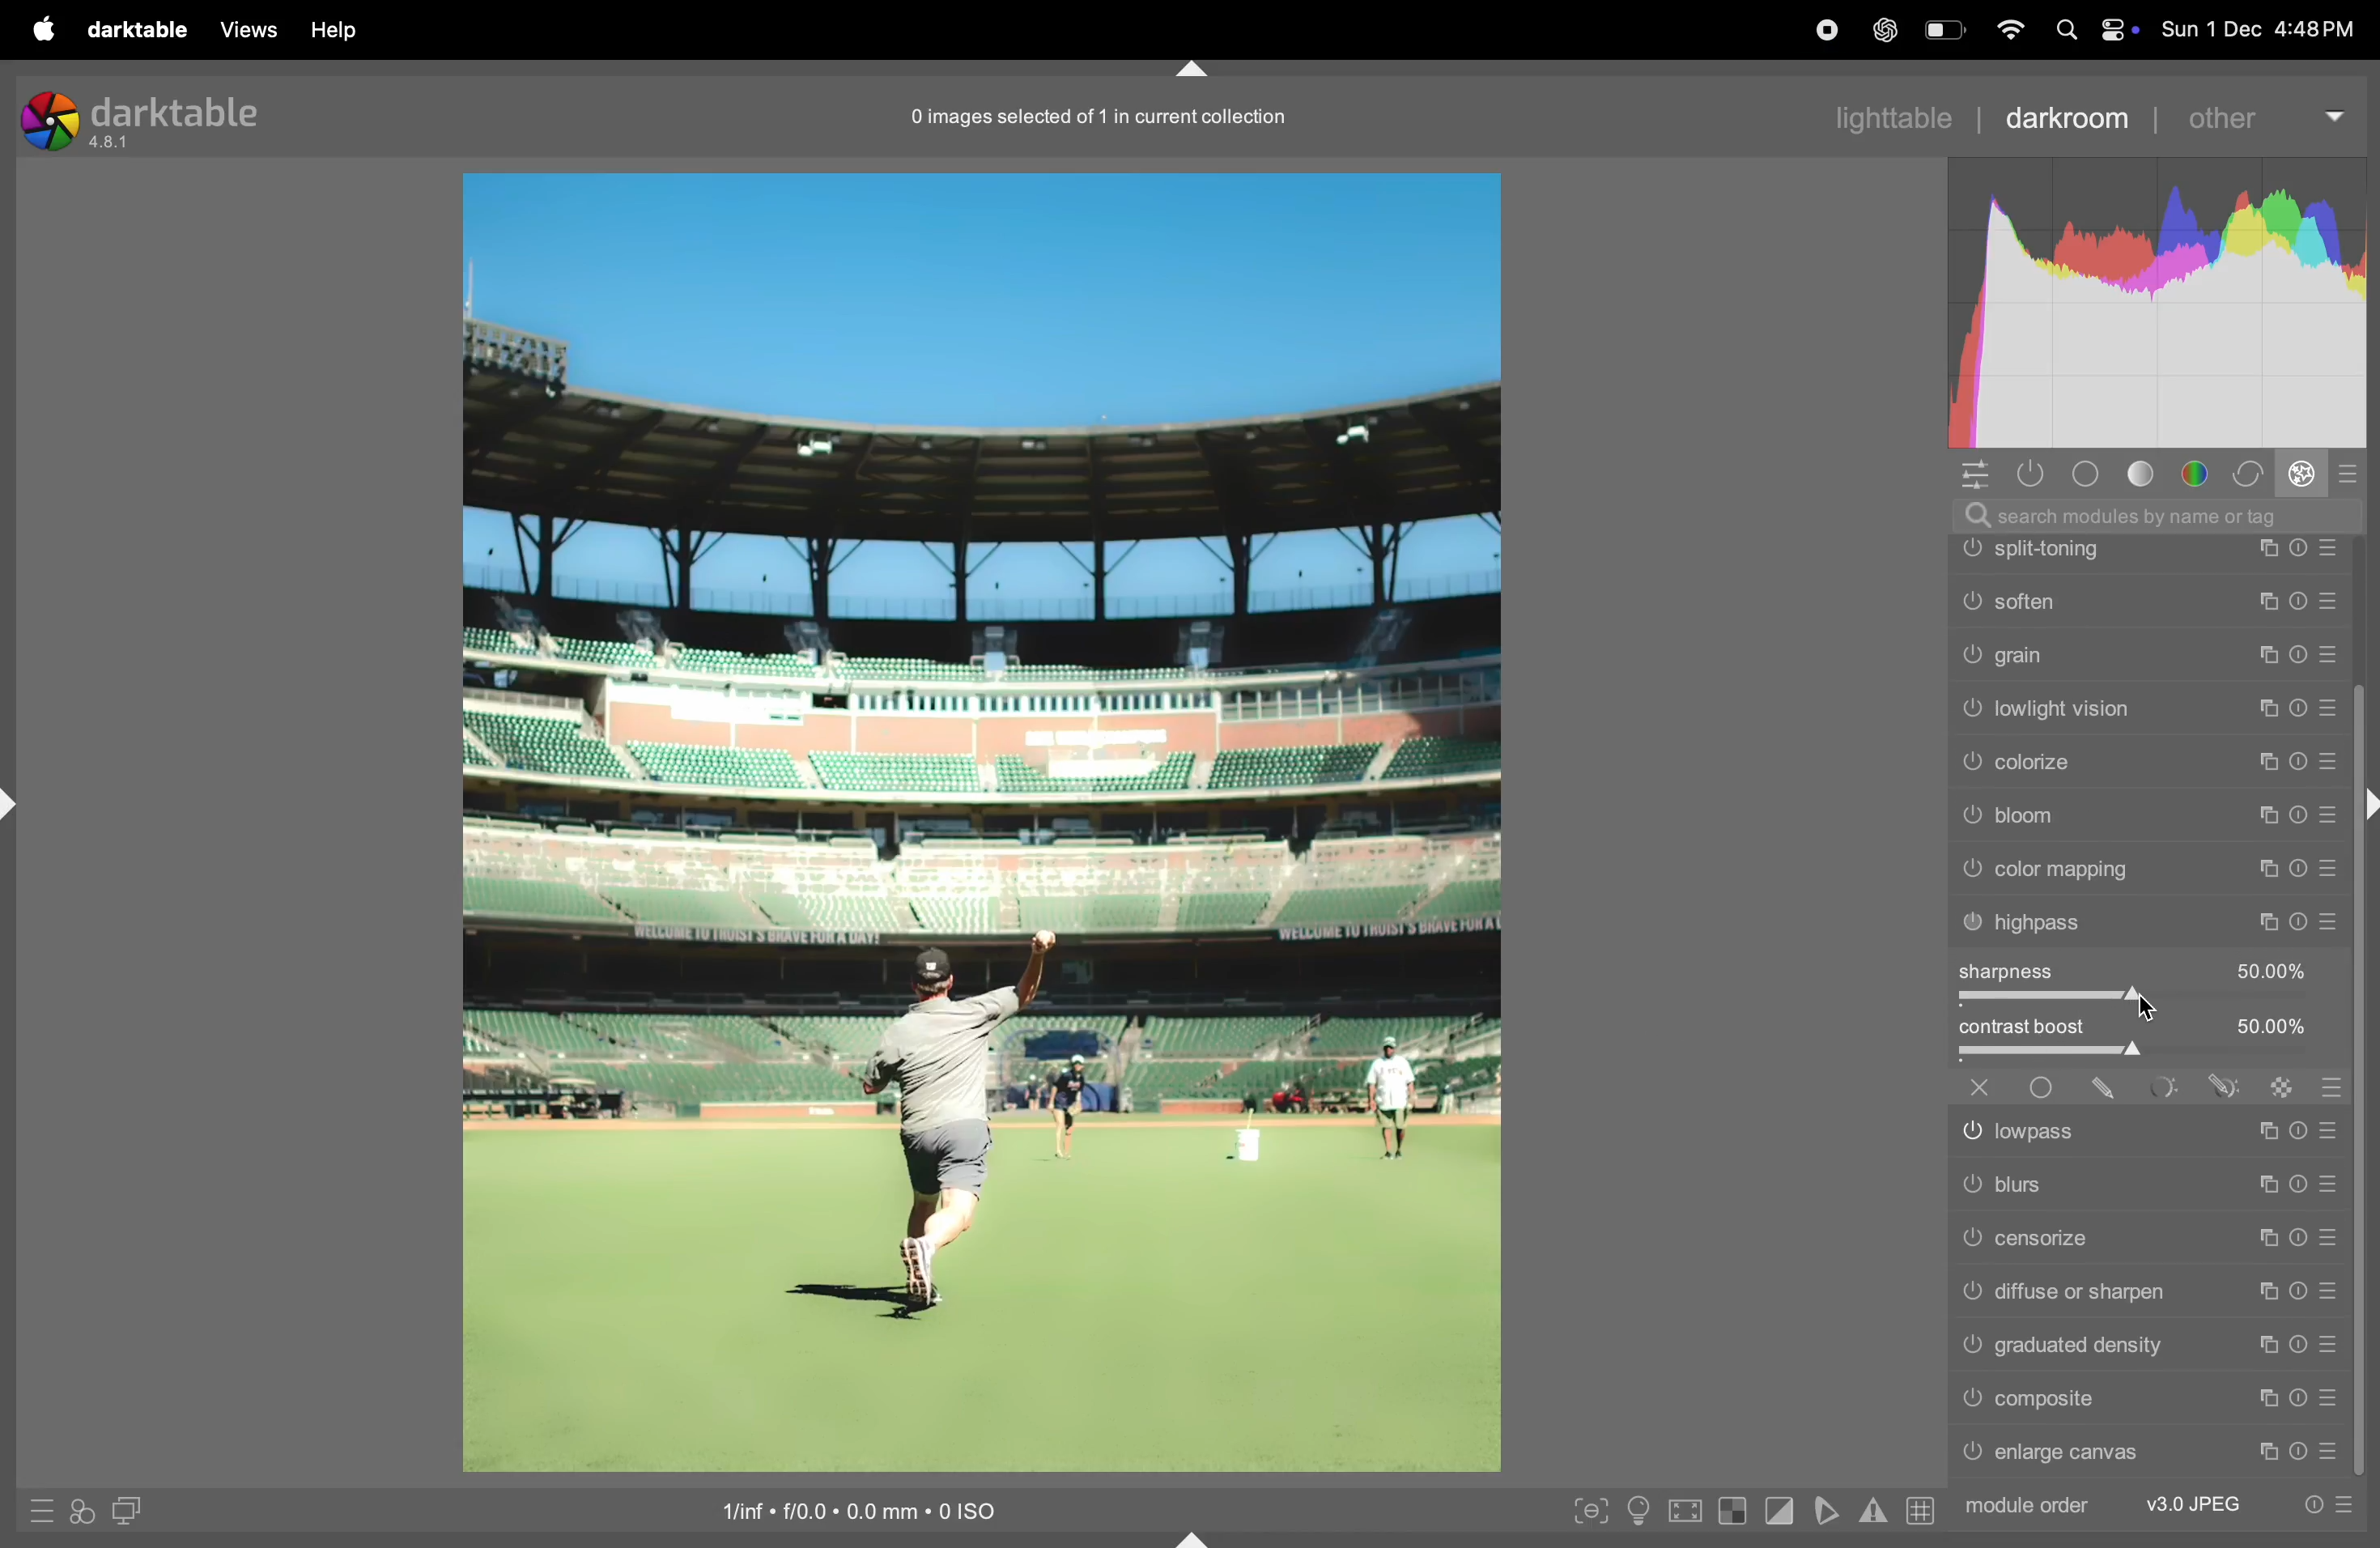 This screenshot has height=1548, width=2380. I want to click on base, so click(2092, 474).